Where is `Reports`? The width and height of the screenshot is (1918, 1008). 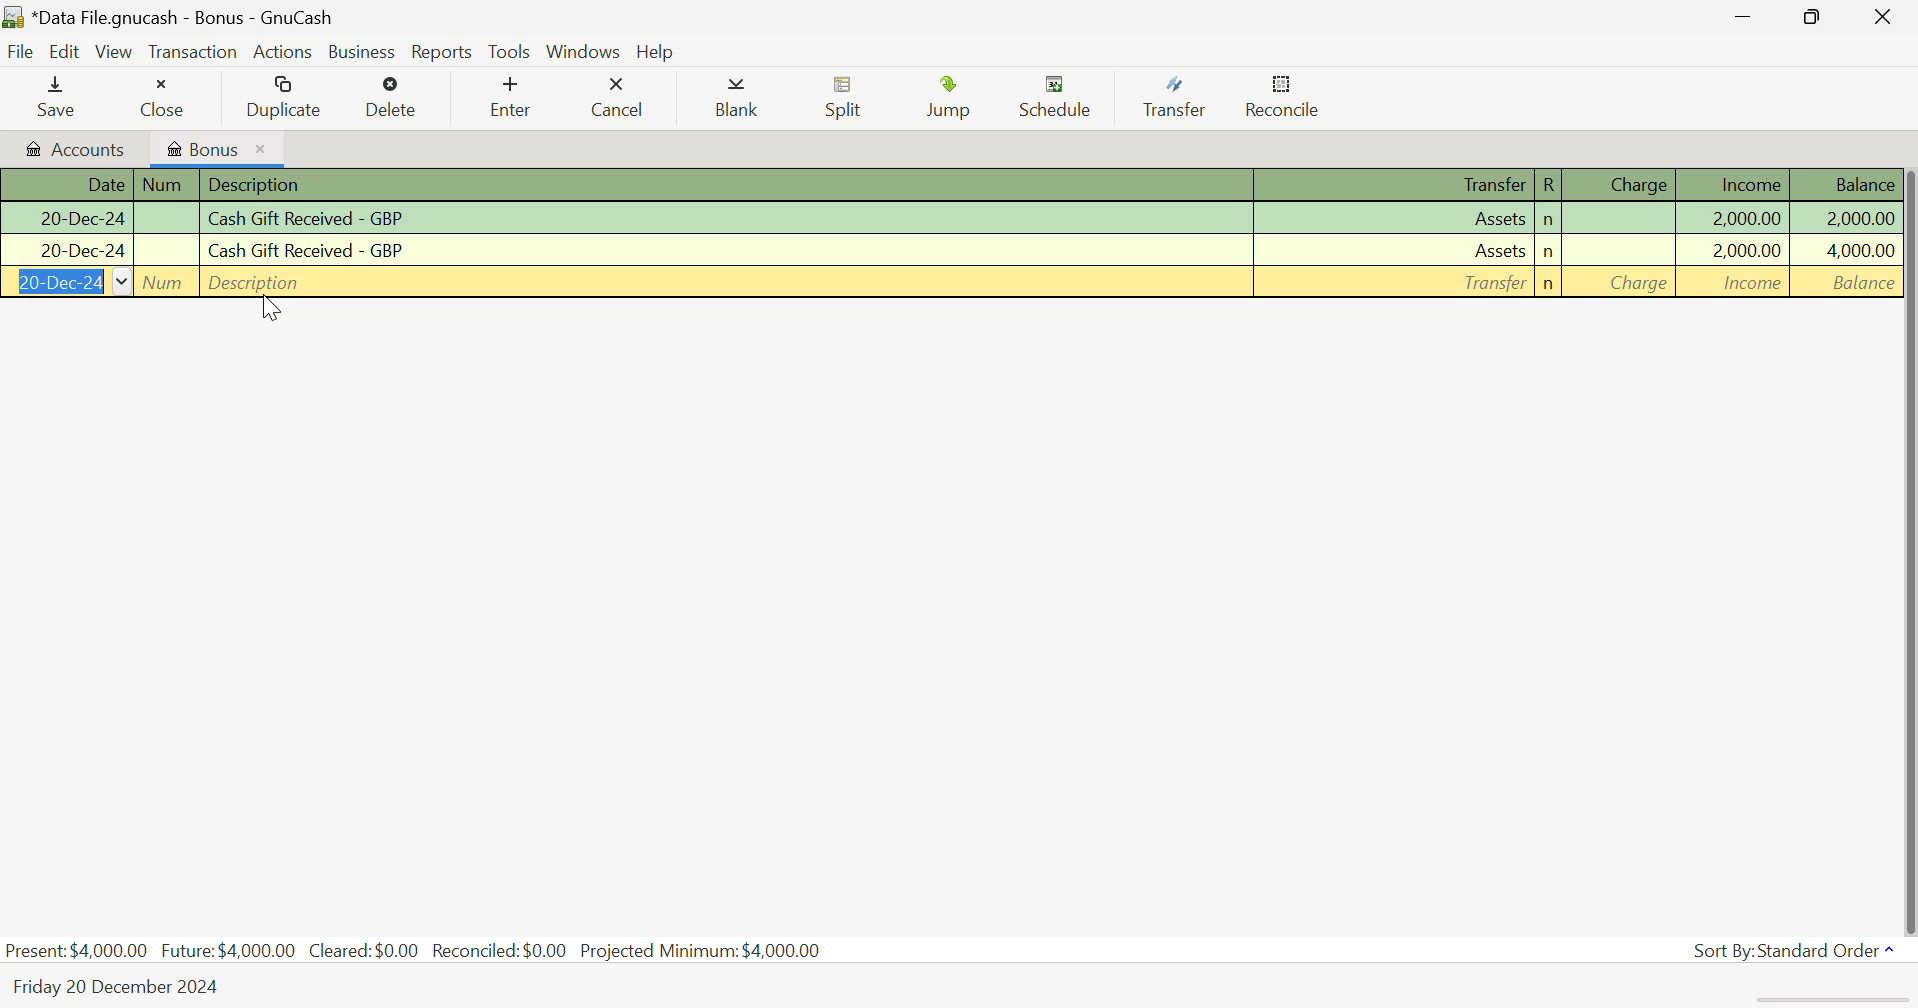 Reports is located at coordinates (438, 50).